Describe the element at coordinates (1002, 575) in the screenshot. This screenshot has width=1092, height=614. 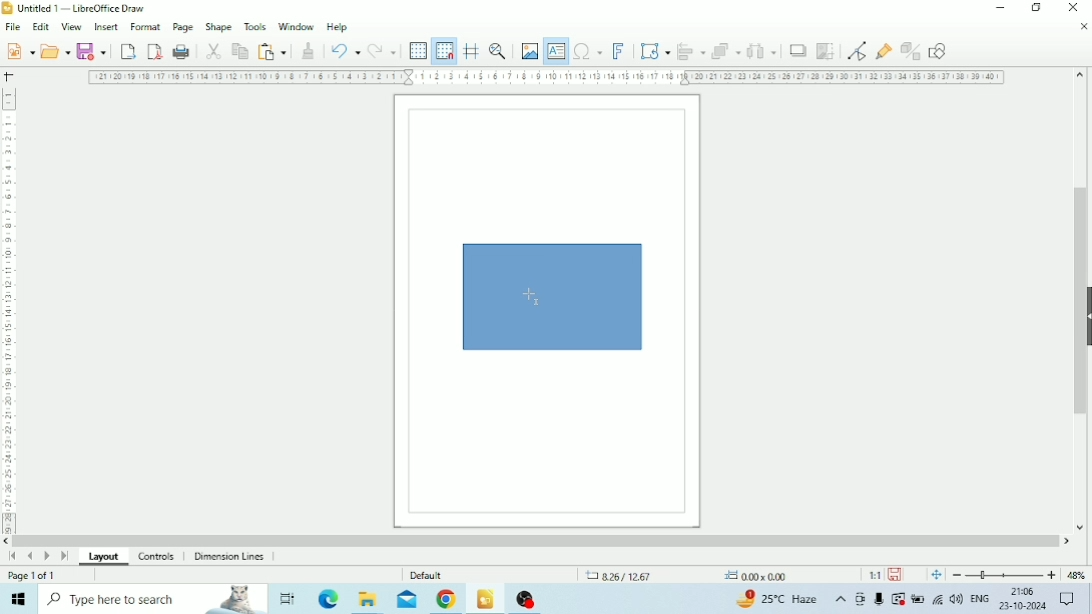
I see `Zoom Out/In` at that location.